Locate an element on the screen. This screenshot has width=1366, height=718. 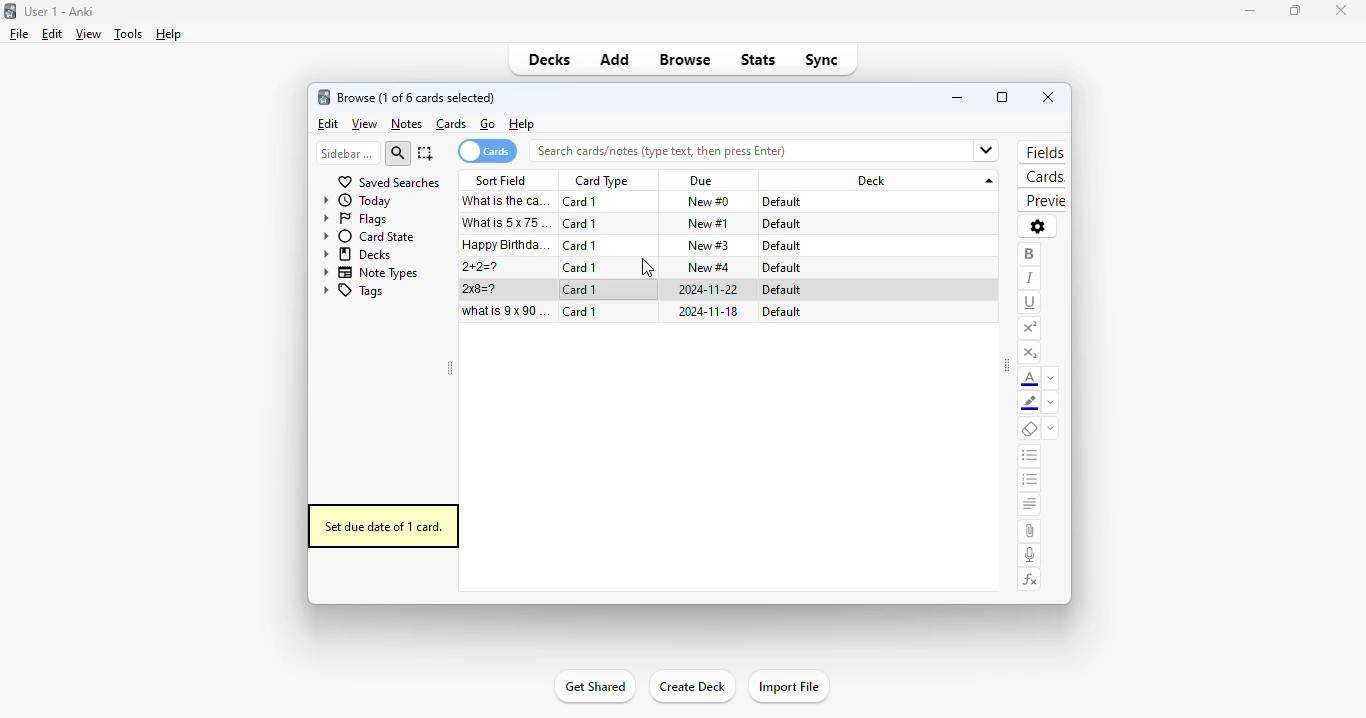
ordered list is located at coordinates (1030, 482).